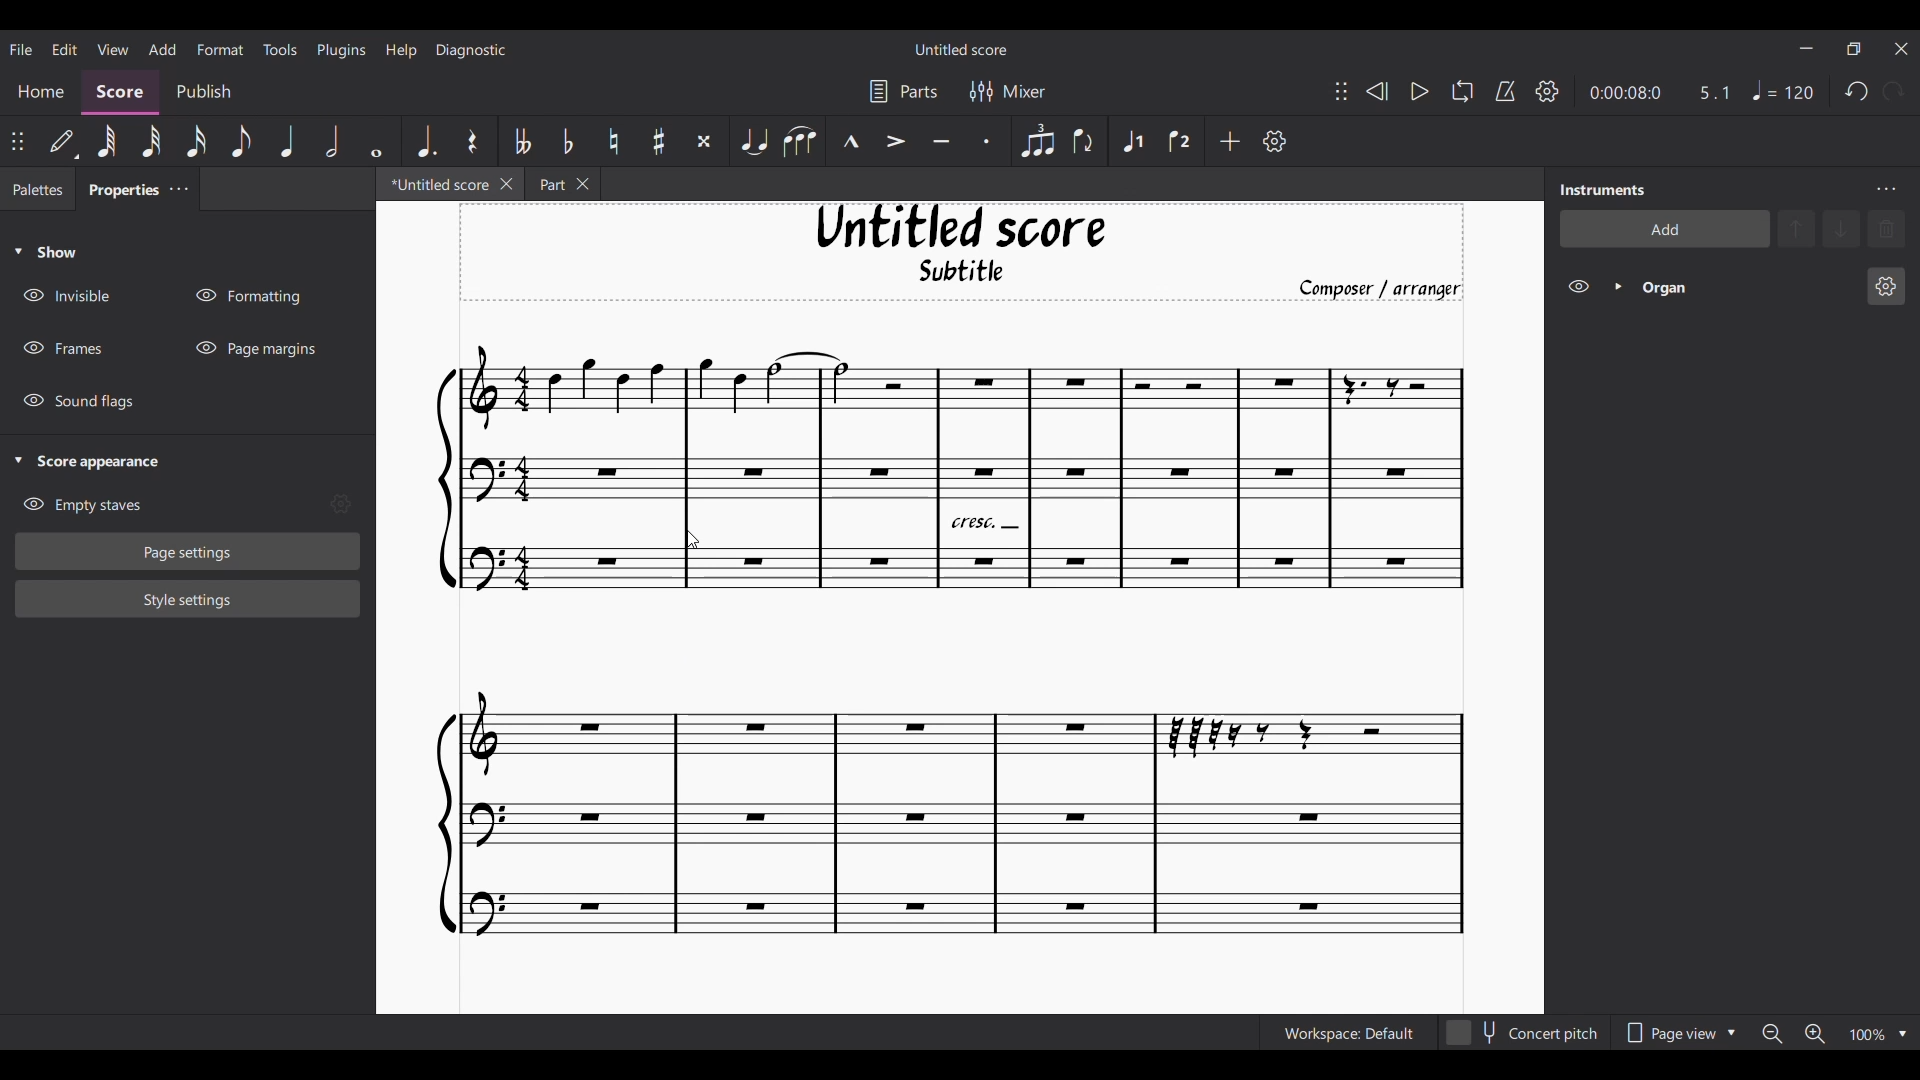  Describe the element at coordinates (162, 48) in the screenshot. I see `Add menu` at that location.